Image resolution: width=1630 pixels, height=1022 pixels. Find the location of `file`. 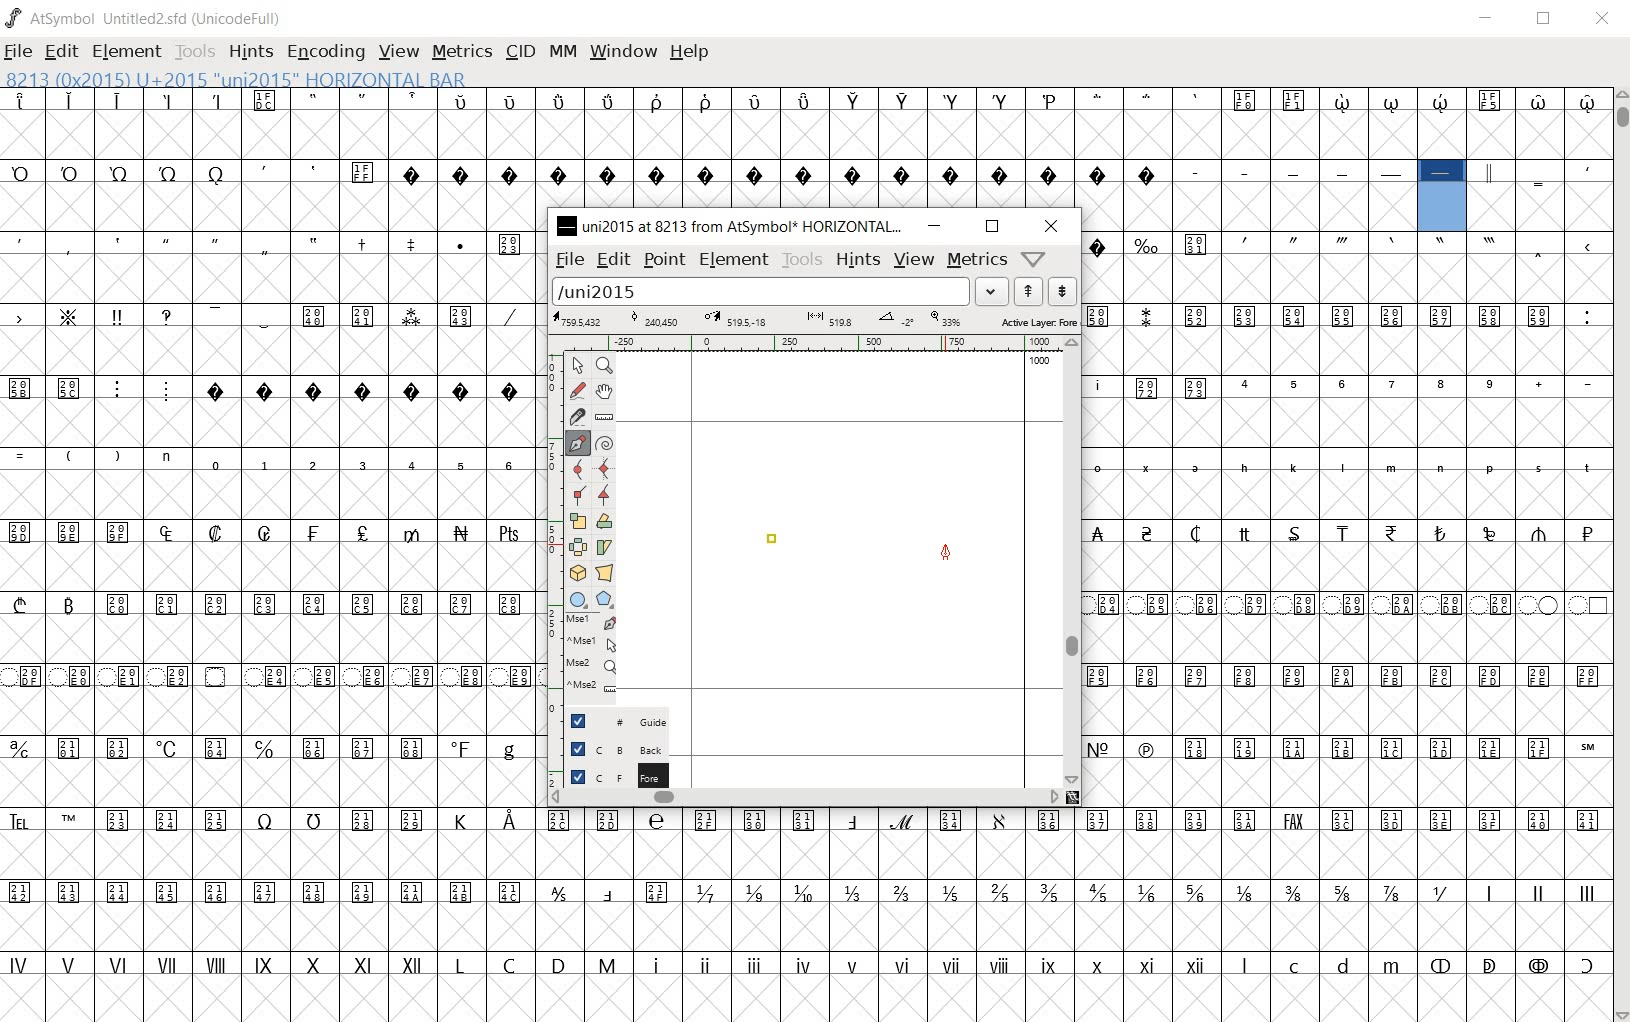

file is located at coordinates (569, 261).